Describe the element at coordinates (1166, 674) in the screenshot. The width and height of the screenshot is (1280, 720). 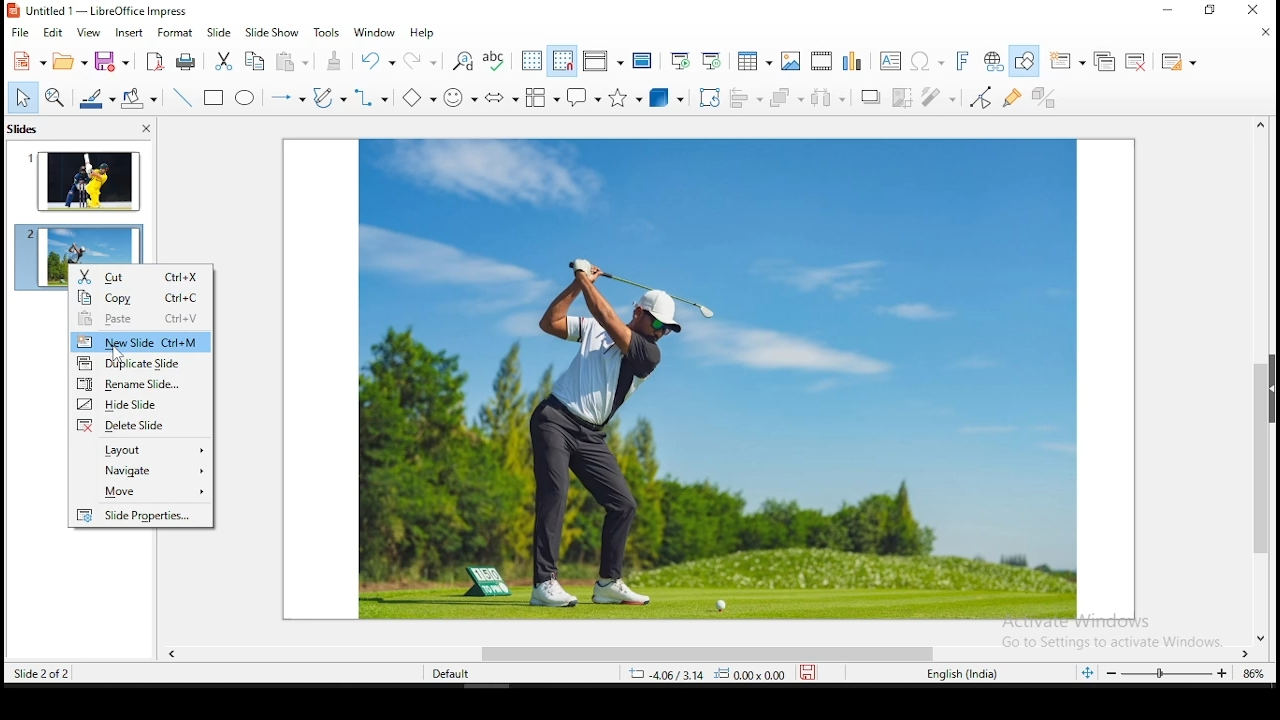
I see `zoom slider` at that location.